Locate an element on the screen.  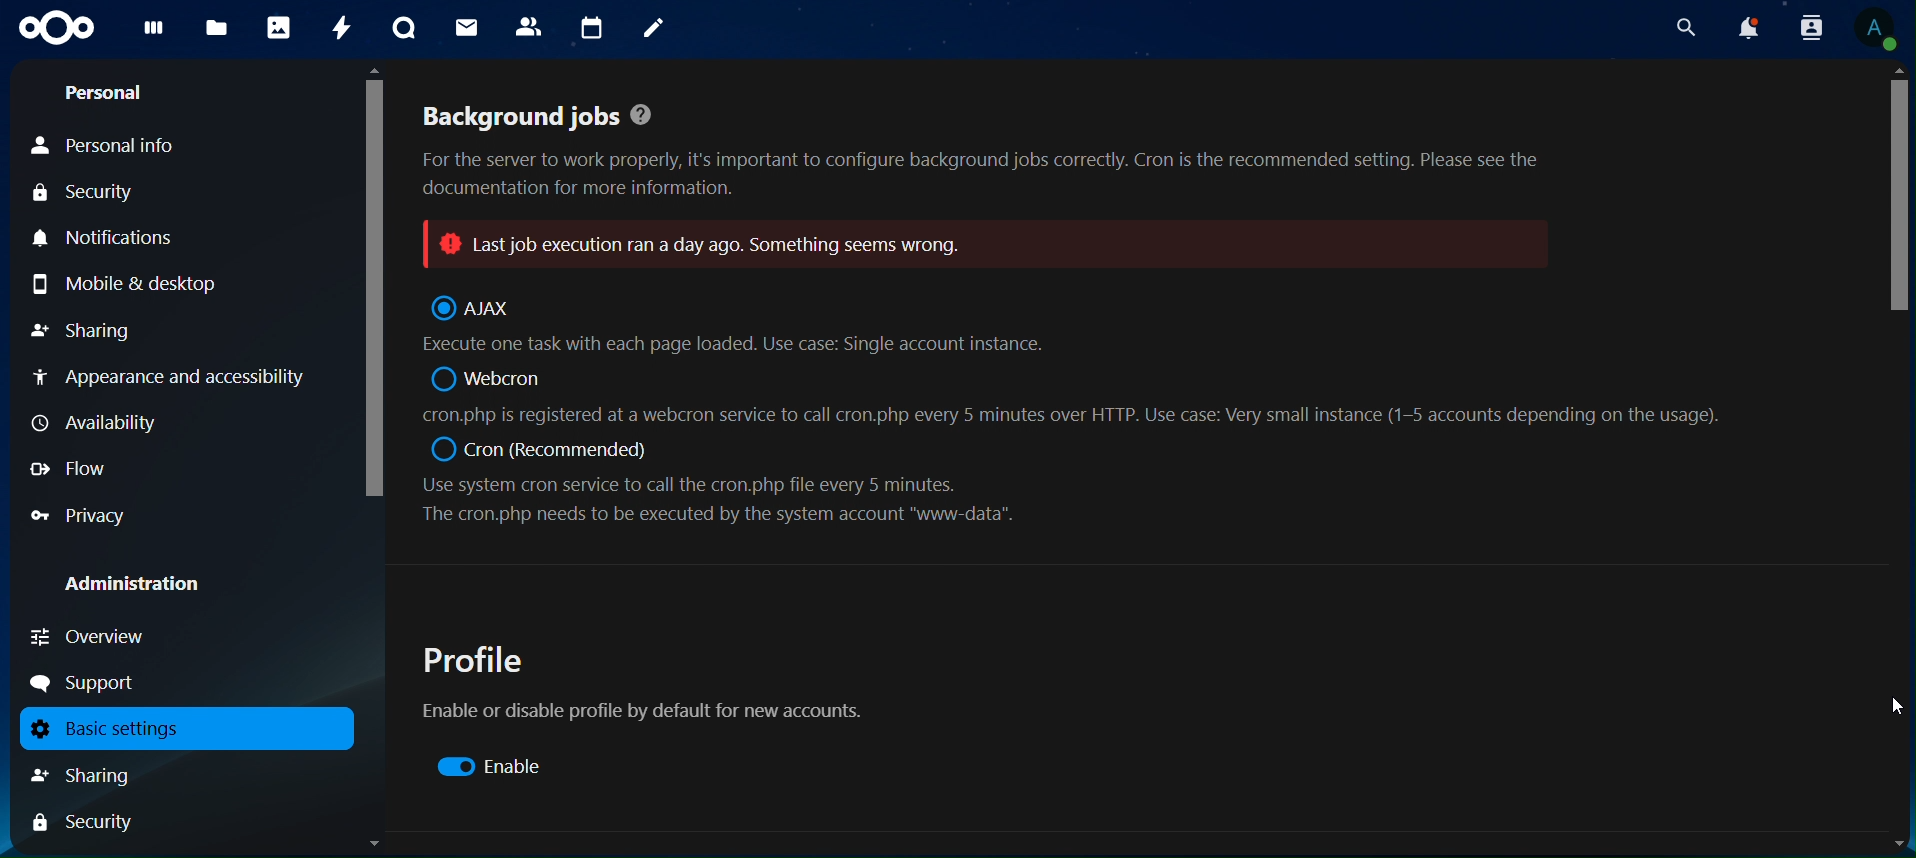
contacts is located at coordinates (533, 28).